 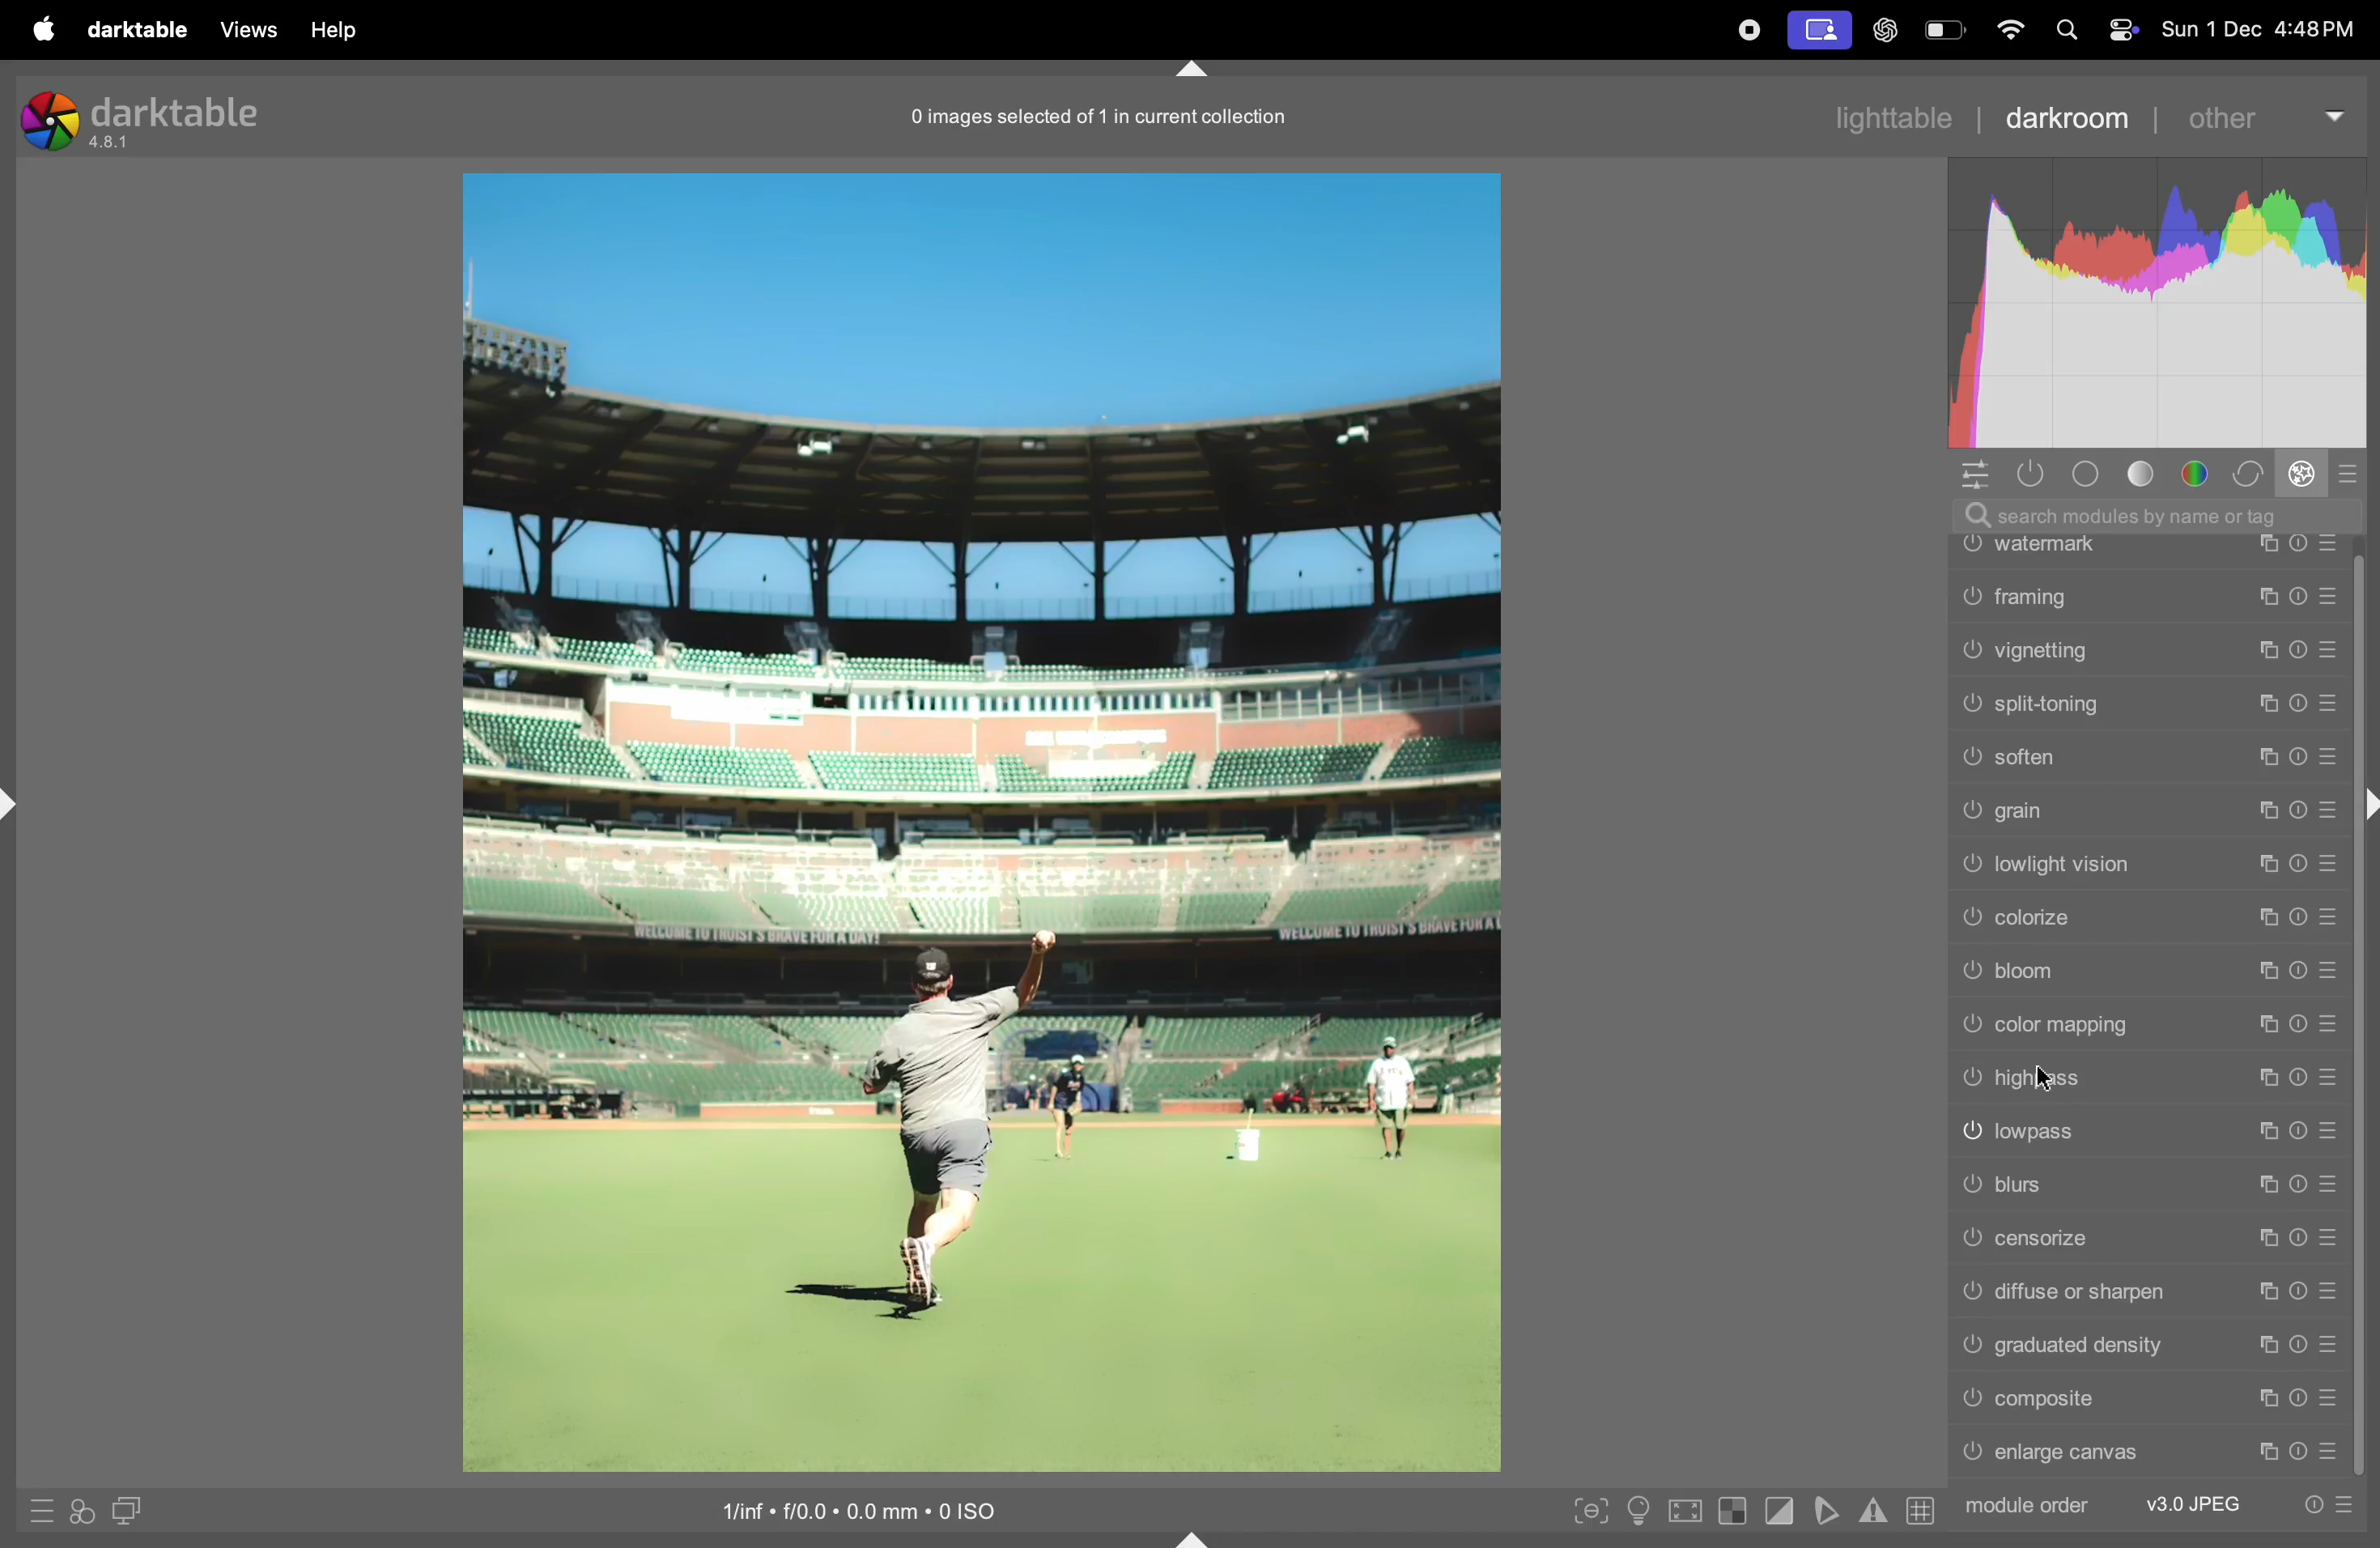 What do you see at coordinates (2190, 1501) in the screenshot?
I see `v3 jpeg` at bounding box center [2190, 1501].